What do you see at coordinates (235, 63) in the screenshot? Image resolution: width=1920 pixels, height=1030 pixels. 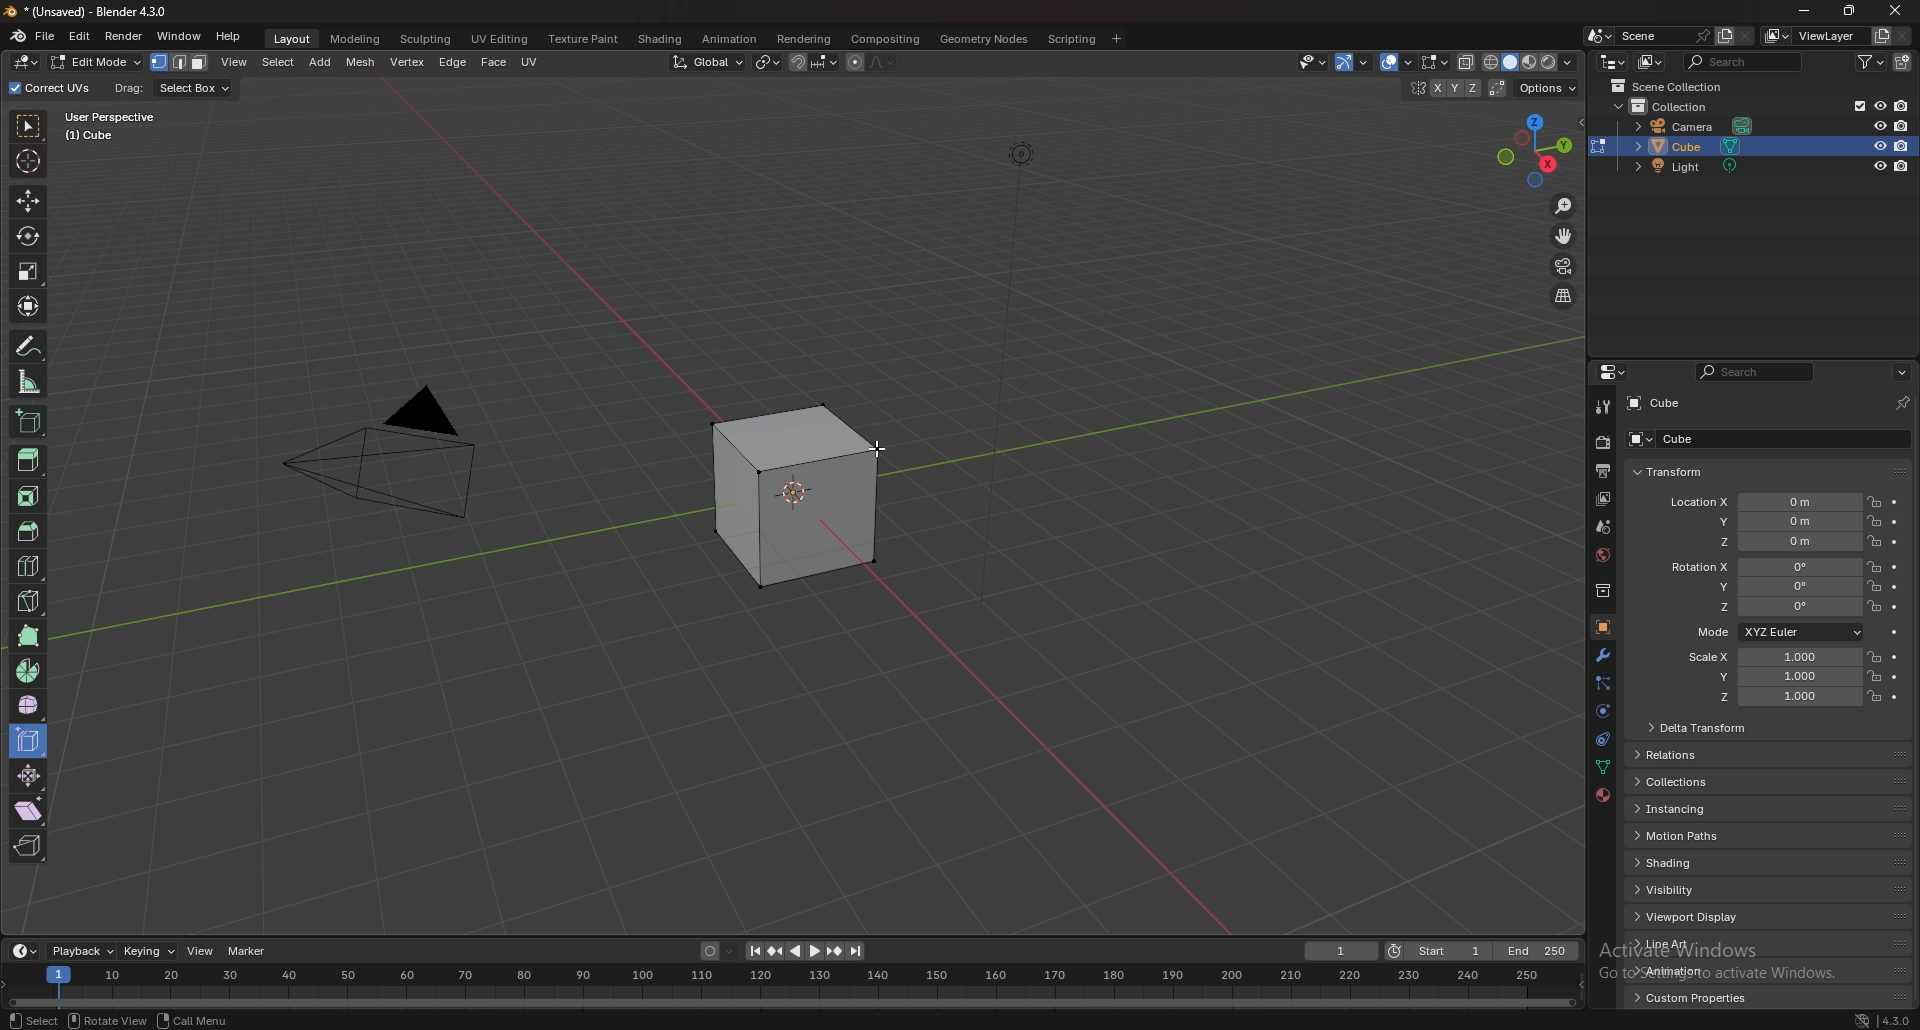 I see `view` at bounding box center [235, 63].